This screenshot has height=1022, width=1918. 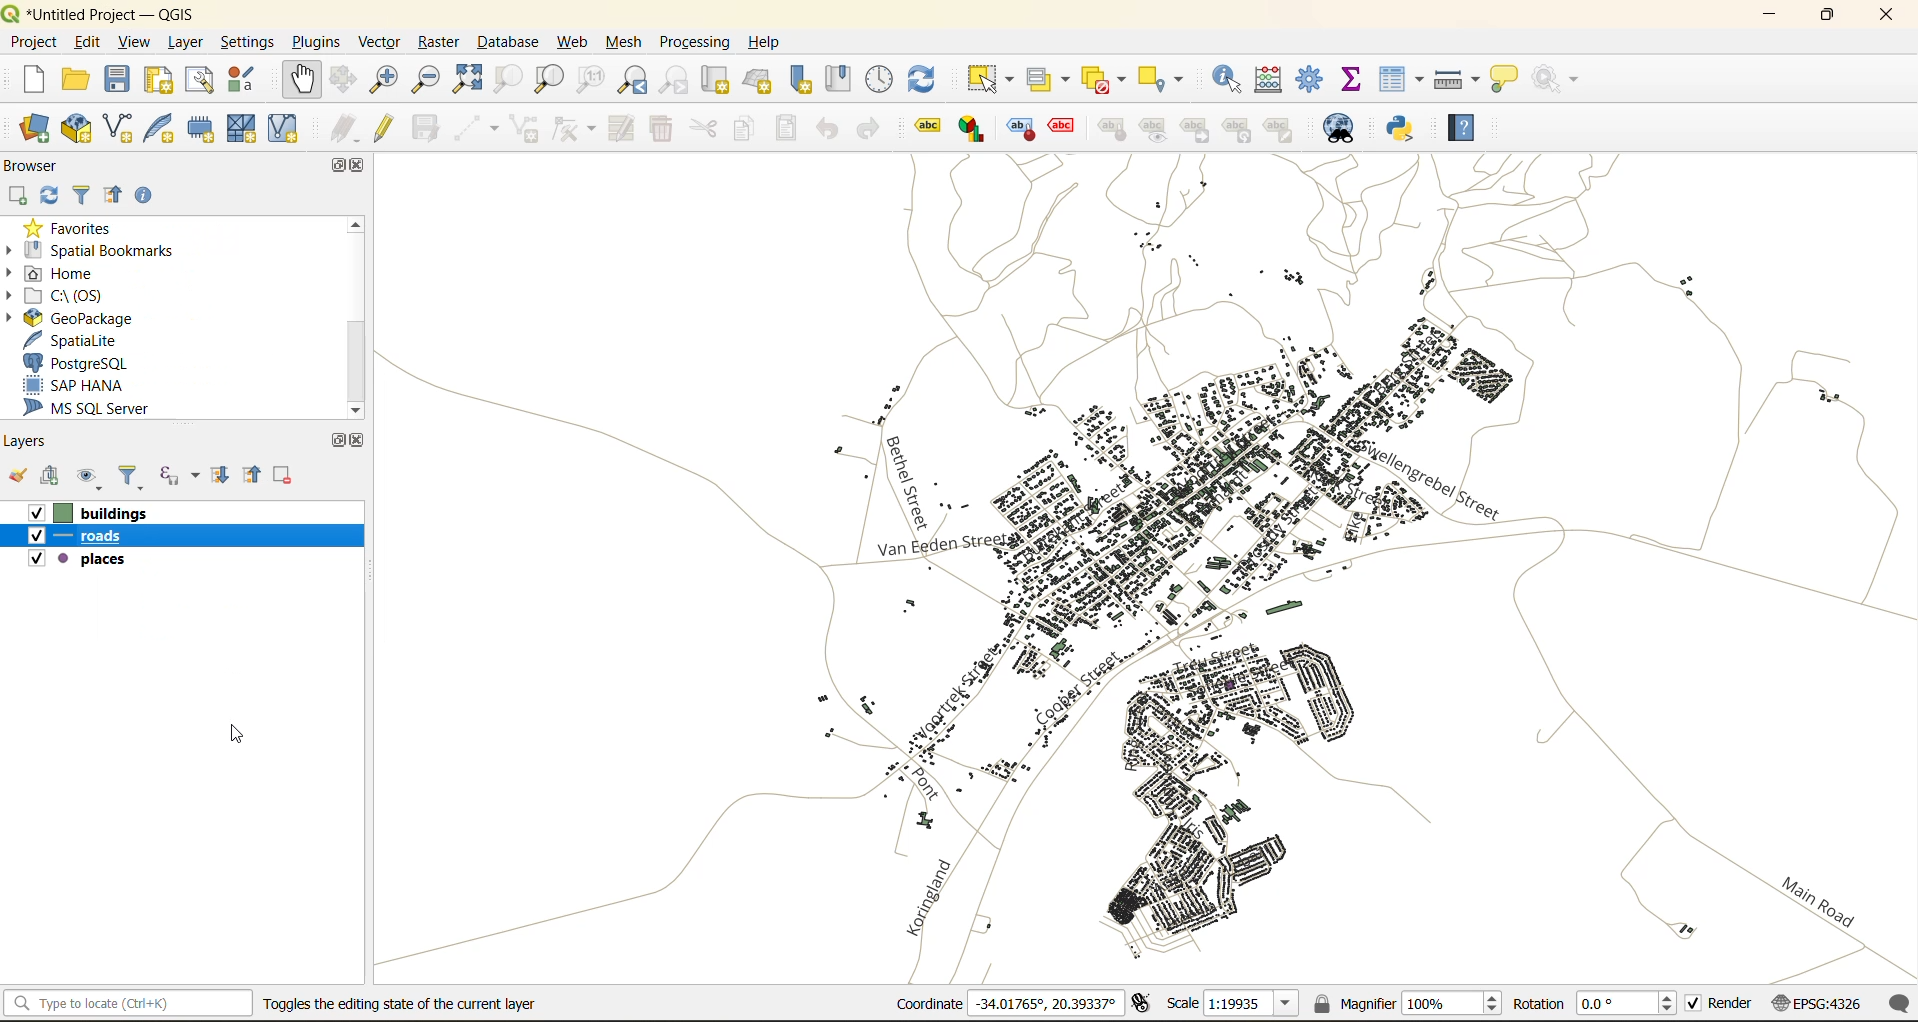 I want to click on open, so click(x=18, y=474).